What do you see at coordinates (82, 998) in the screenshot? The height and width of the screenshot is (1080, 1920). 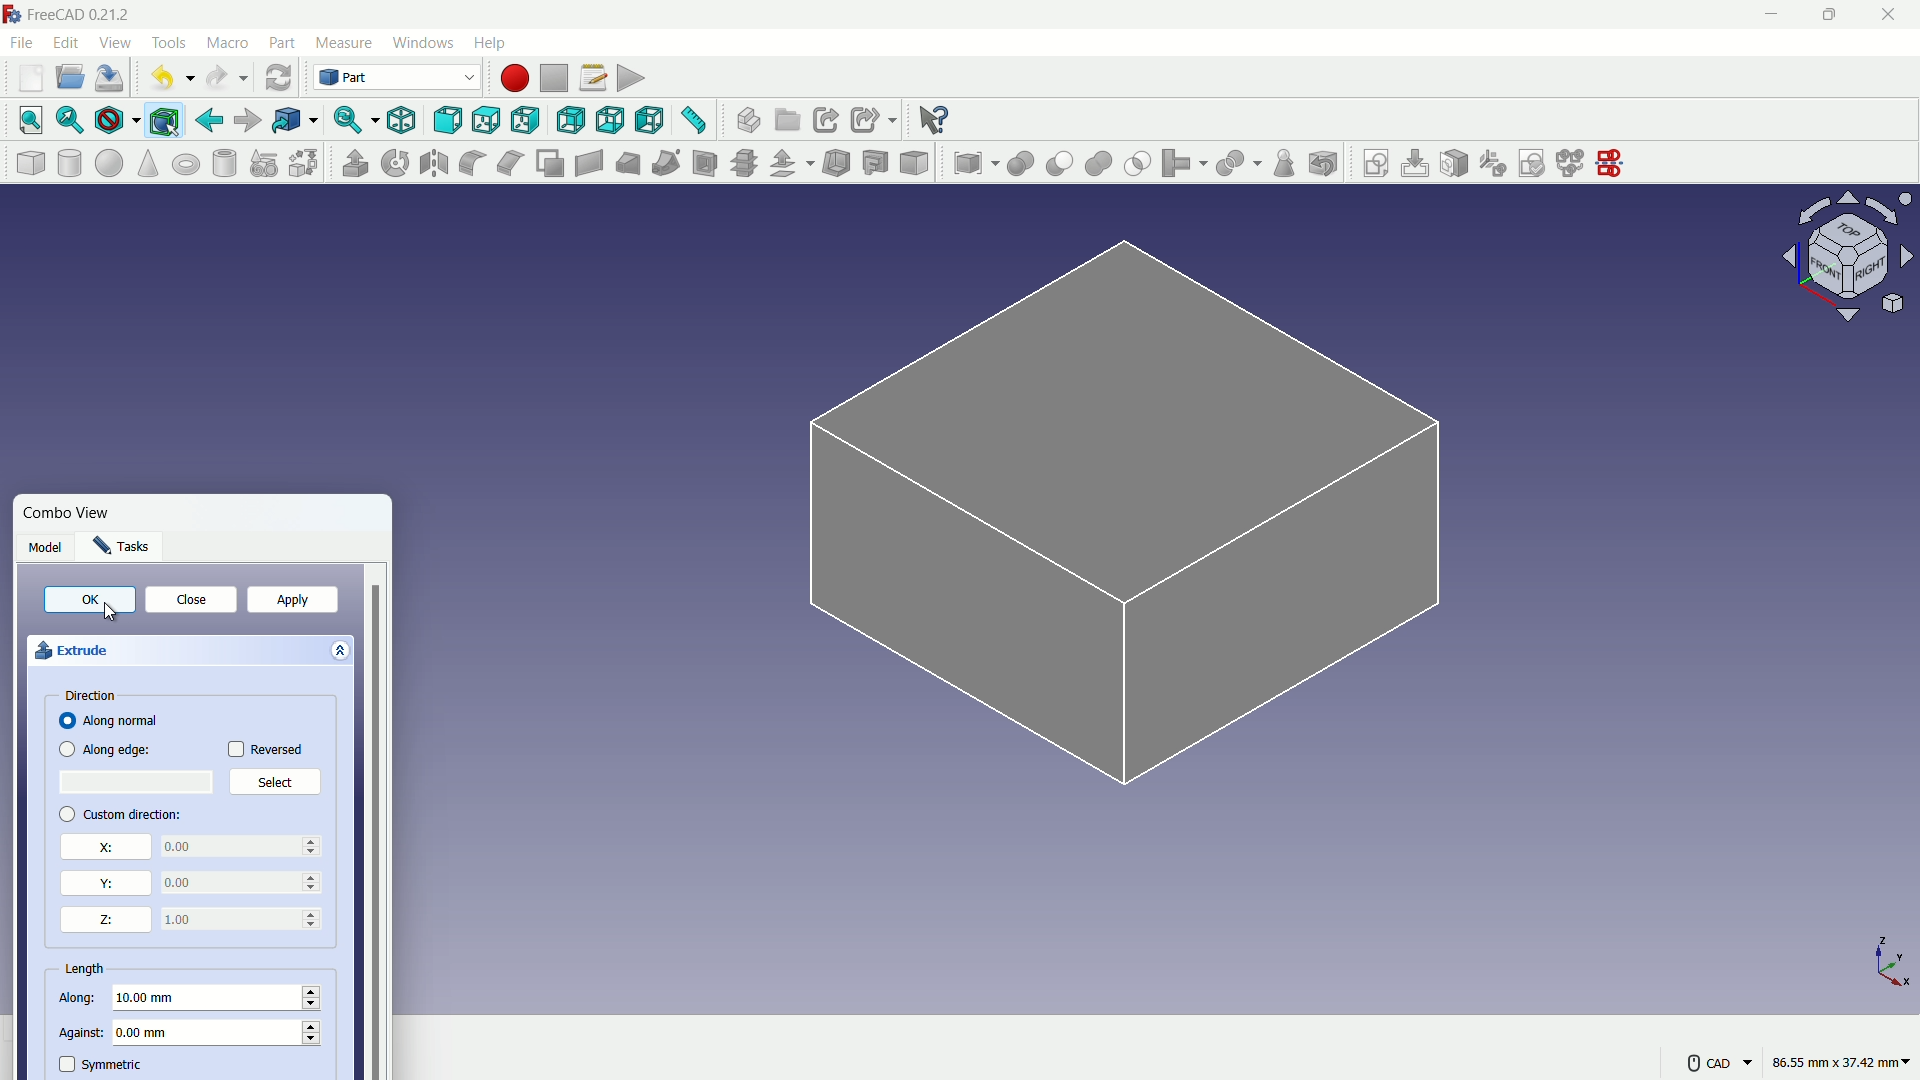 I see `along length` at bounding box center [82, 998].